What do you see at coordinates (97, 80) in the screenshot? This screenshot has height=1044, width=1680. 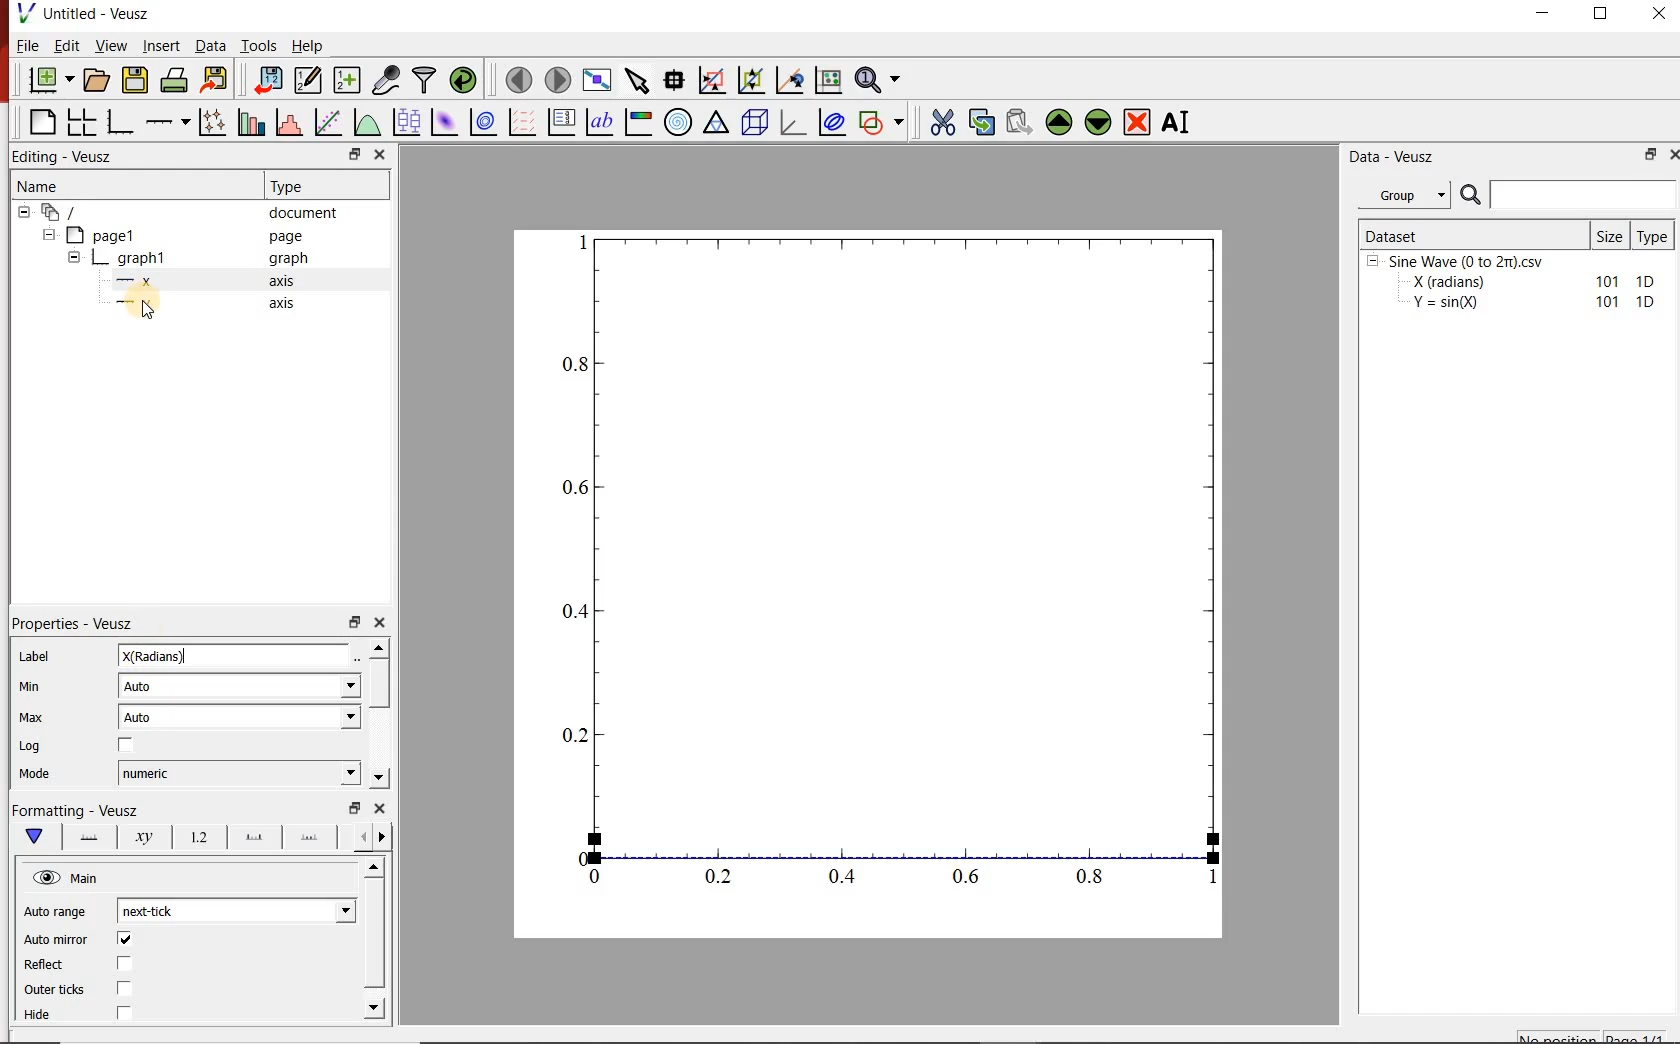 I see `open document` at bounding box center [97, 80].